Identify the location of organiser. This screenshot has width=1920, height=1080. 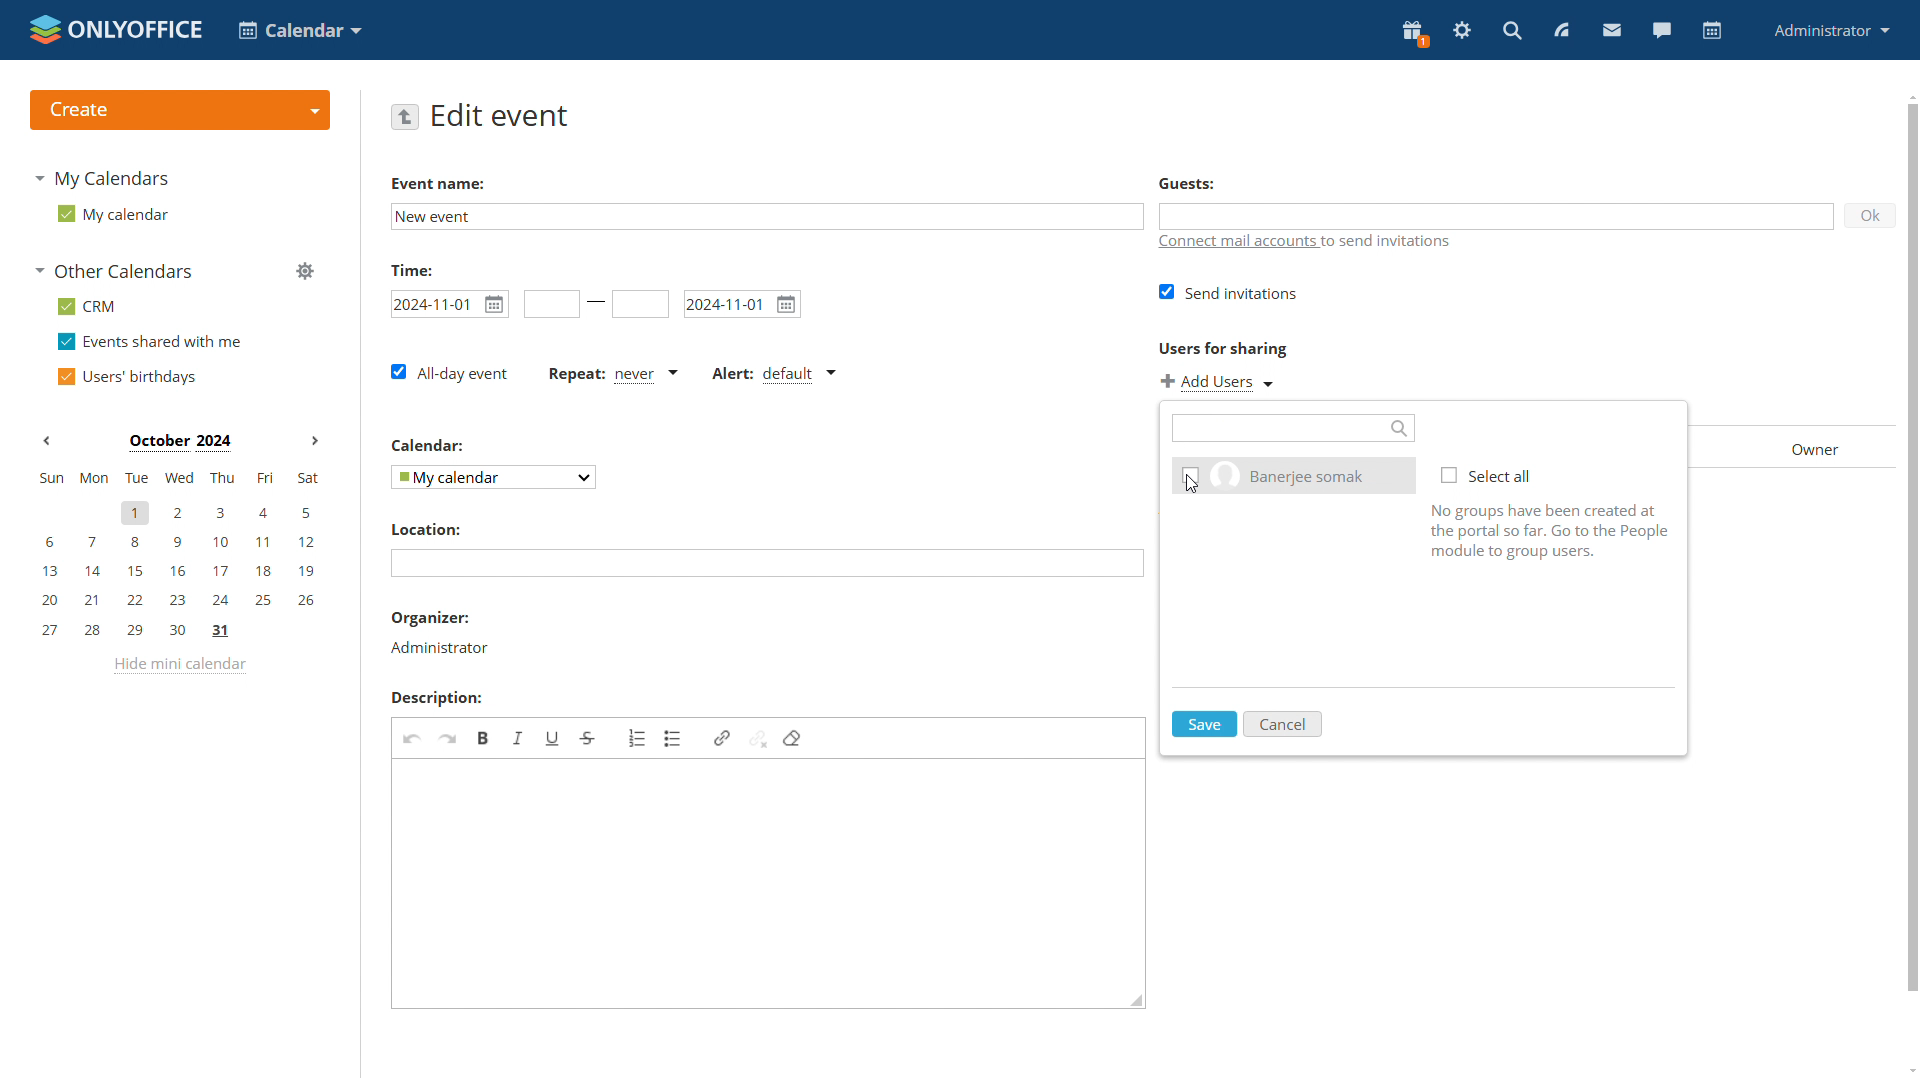
(429, 618).